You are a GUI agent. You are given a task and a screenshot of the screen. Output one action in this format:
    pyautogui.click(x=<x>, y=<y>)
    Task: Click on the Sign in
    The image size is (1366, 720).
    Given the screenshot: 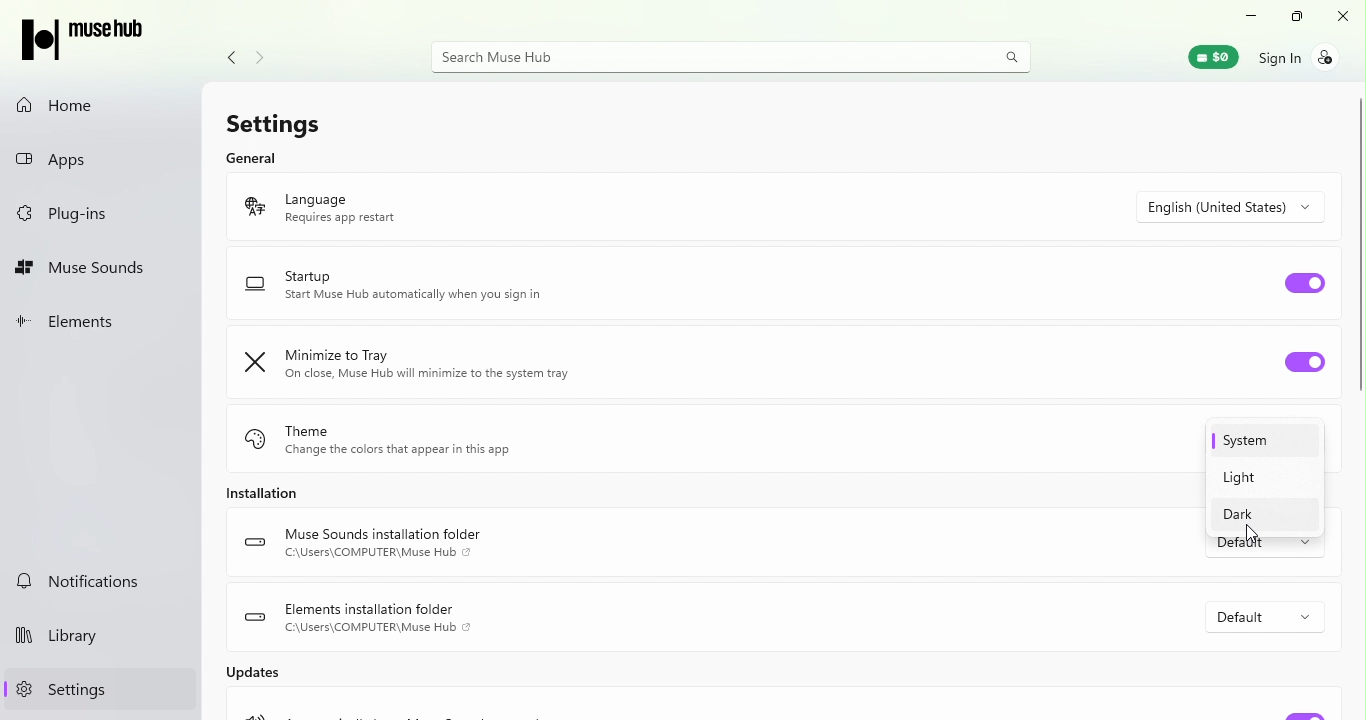 What is the action you would take?
    pyautogui.click(x=1309, y=61)
    